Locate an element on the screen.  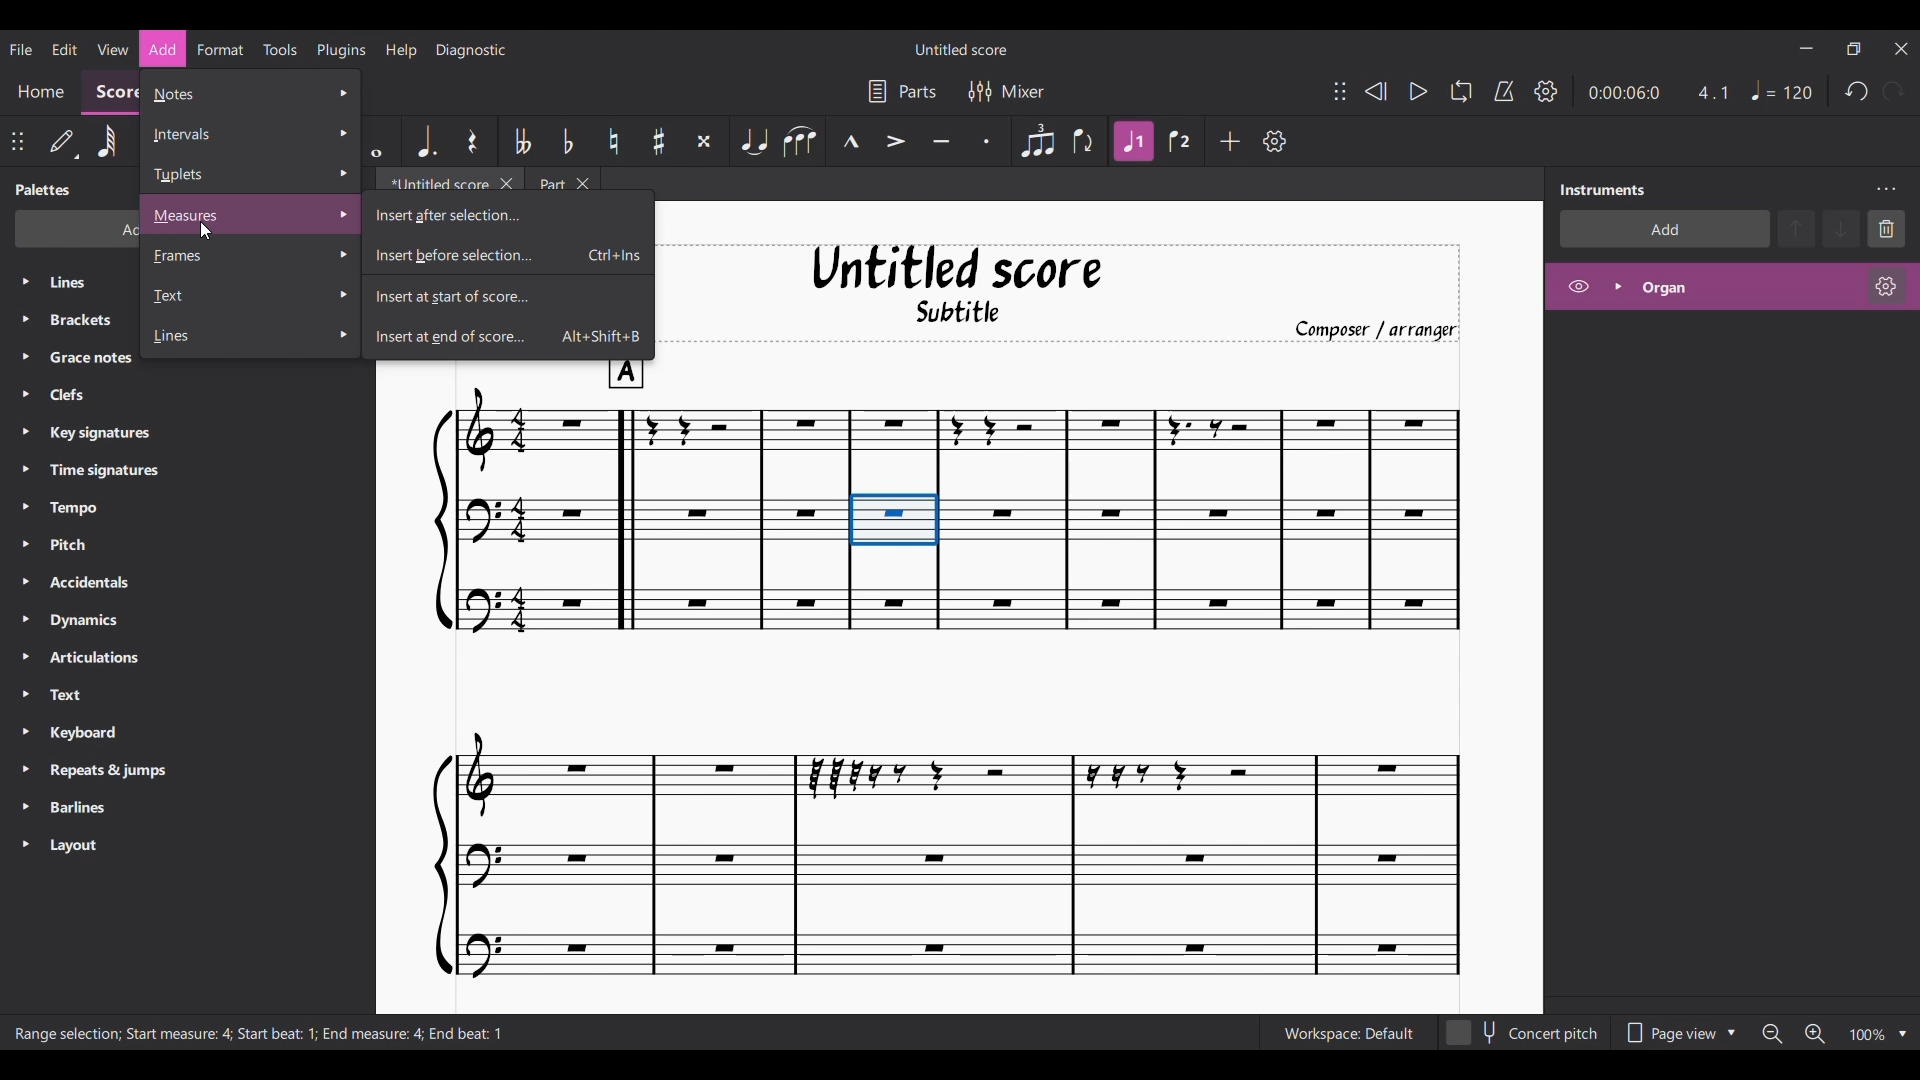
Toggle natural is located at coordinates (614, 141).